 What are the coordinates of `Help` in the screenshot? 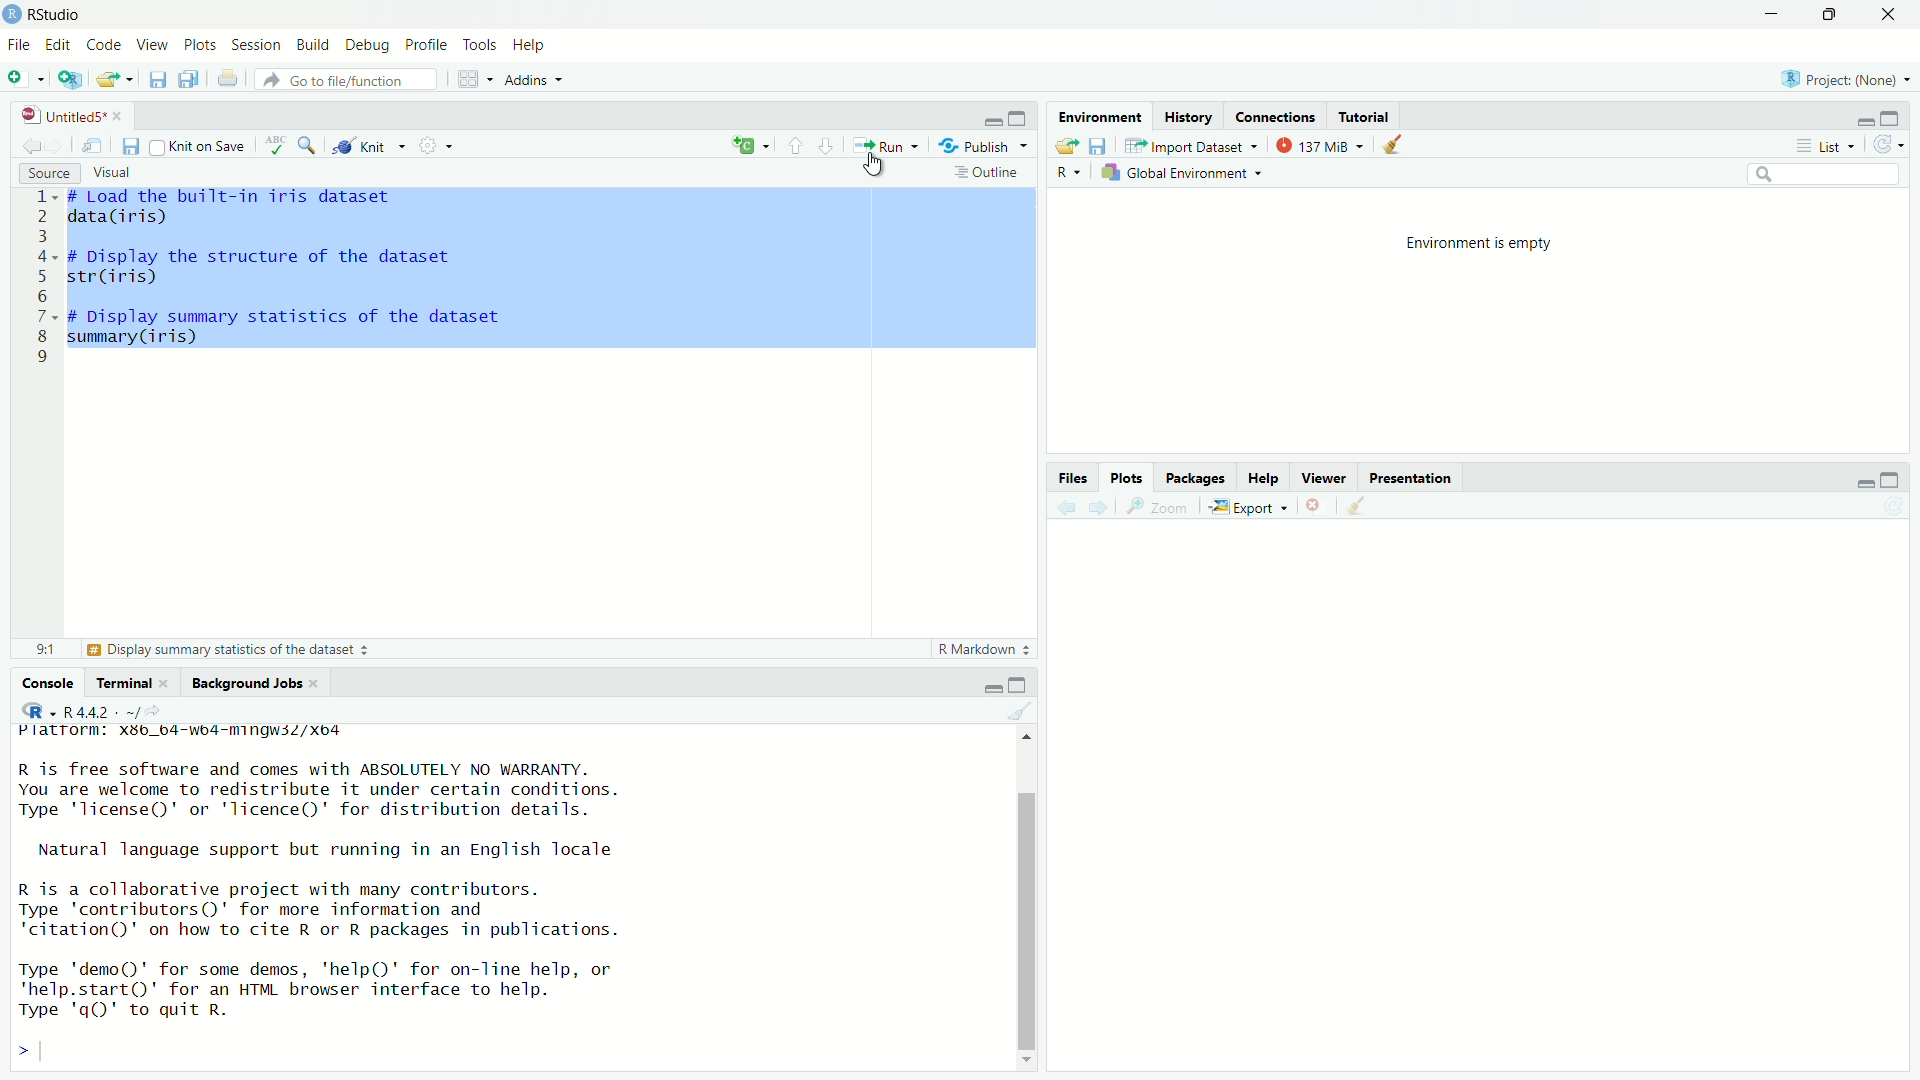 It's located at (530, 45).